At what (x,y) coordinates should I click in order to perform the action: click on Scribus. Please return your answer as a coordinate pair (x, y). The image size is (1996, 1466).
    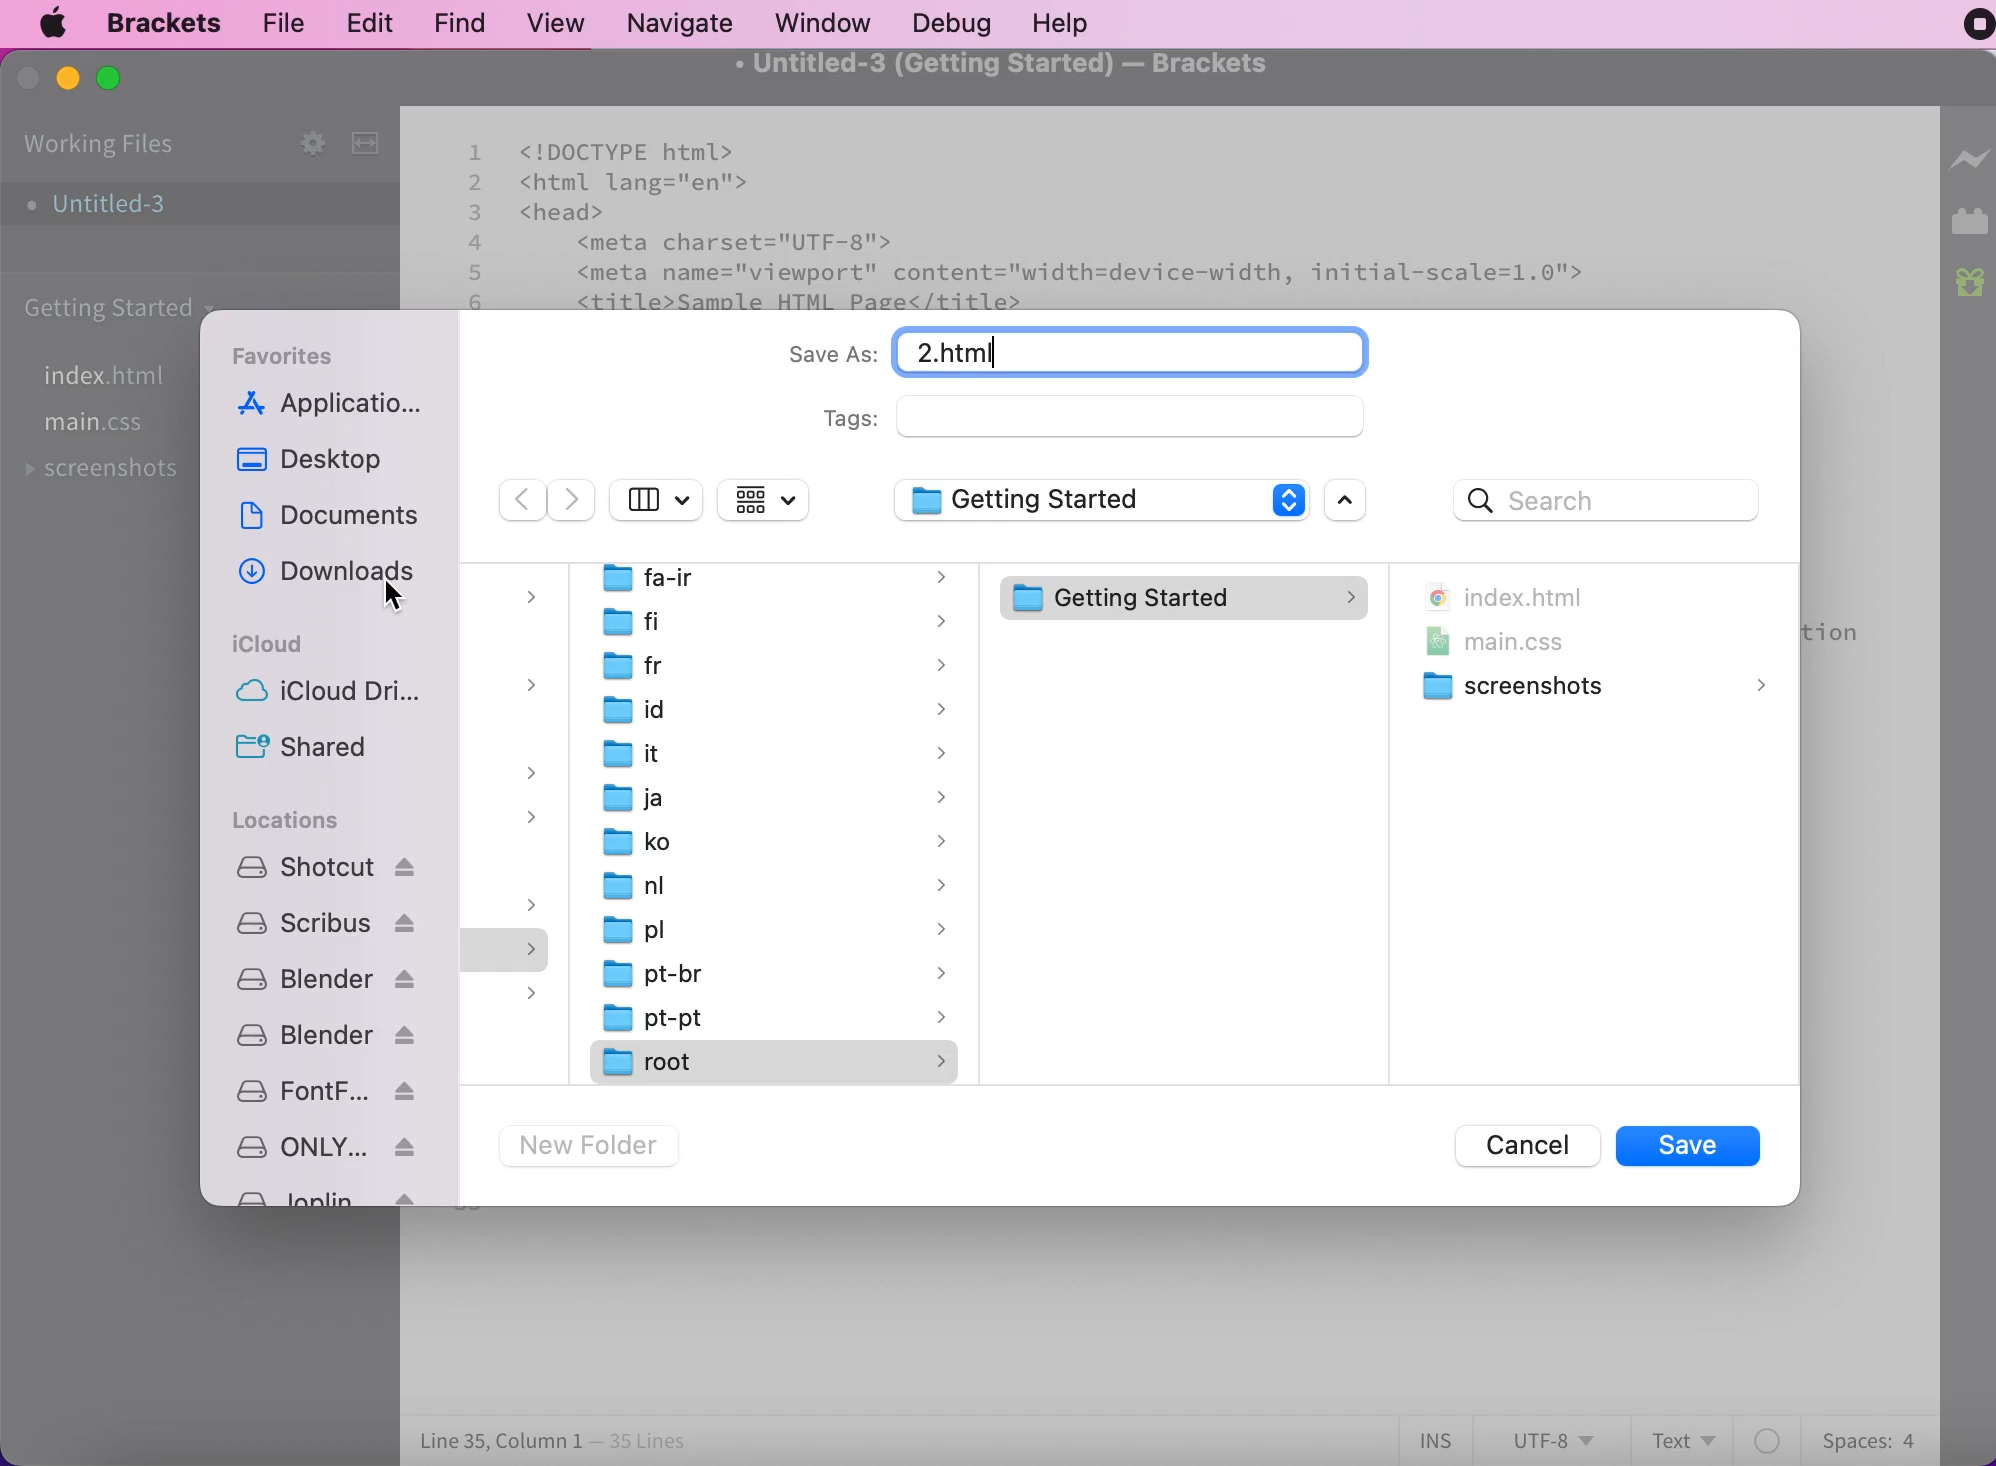
    Looking at the image, I should click on (322, 923).